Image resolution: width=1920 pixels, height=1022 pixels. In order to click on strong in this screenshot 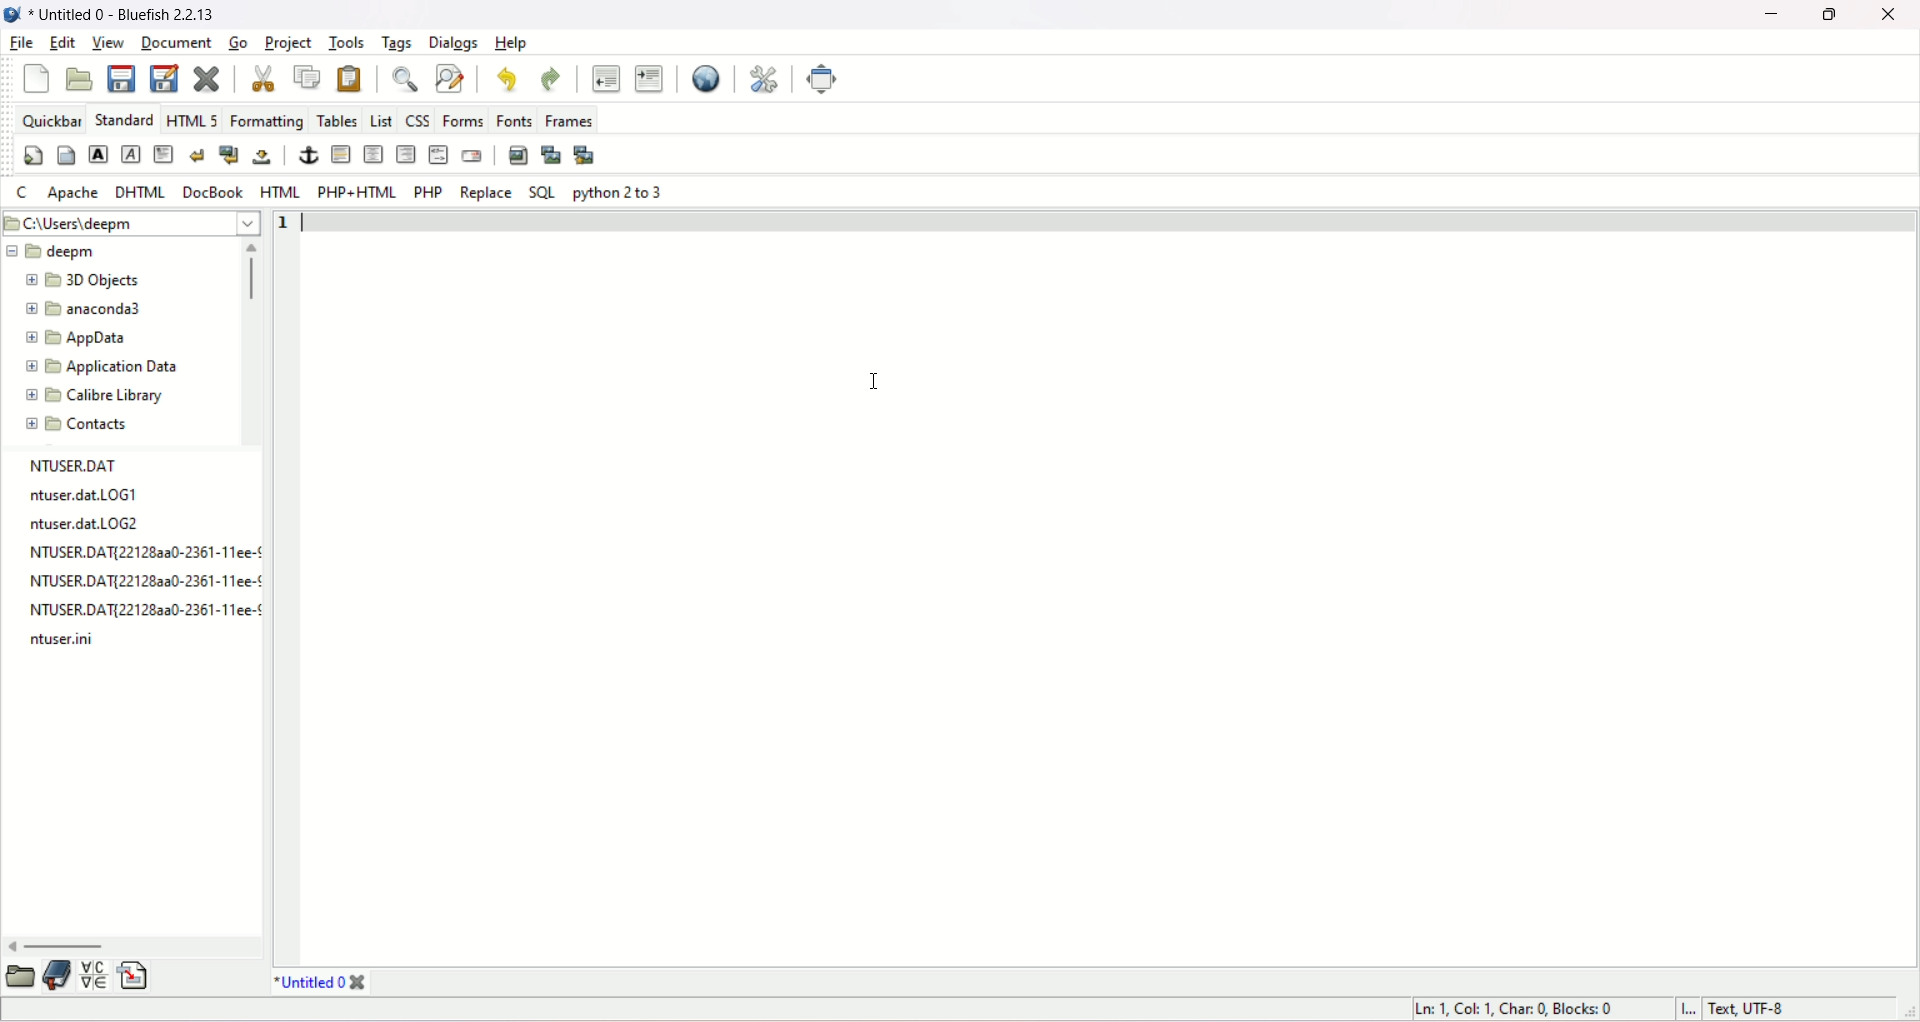, I will do `click(100, 153)`.